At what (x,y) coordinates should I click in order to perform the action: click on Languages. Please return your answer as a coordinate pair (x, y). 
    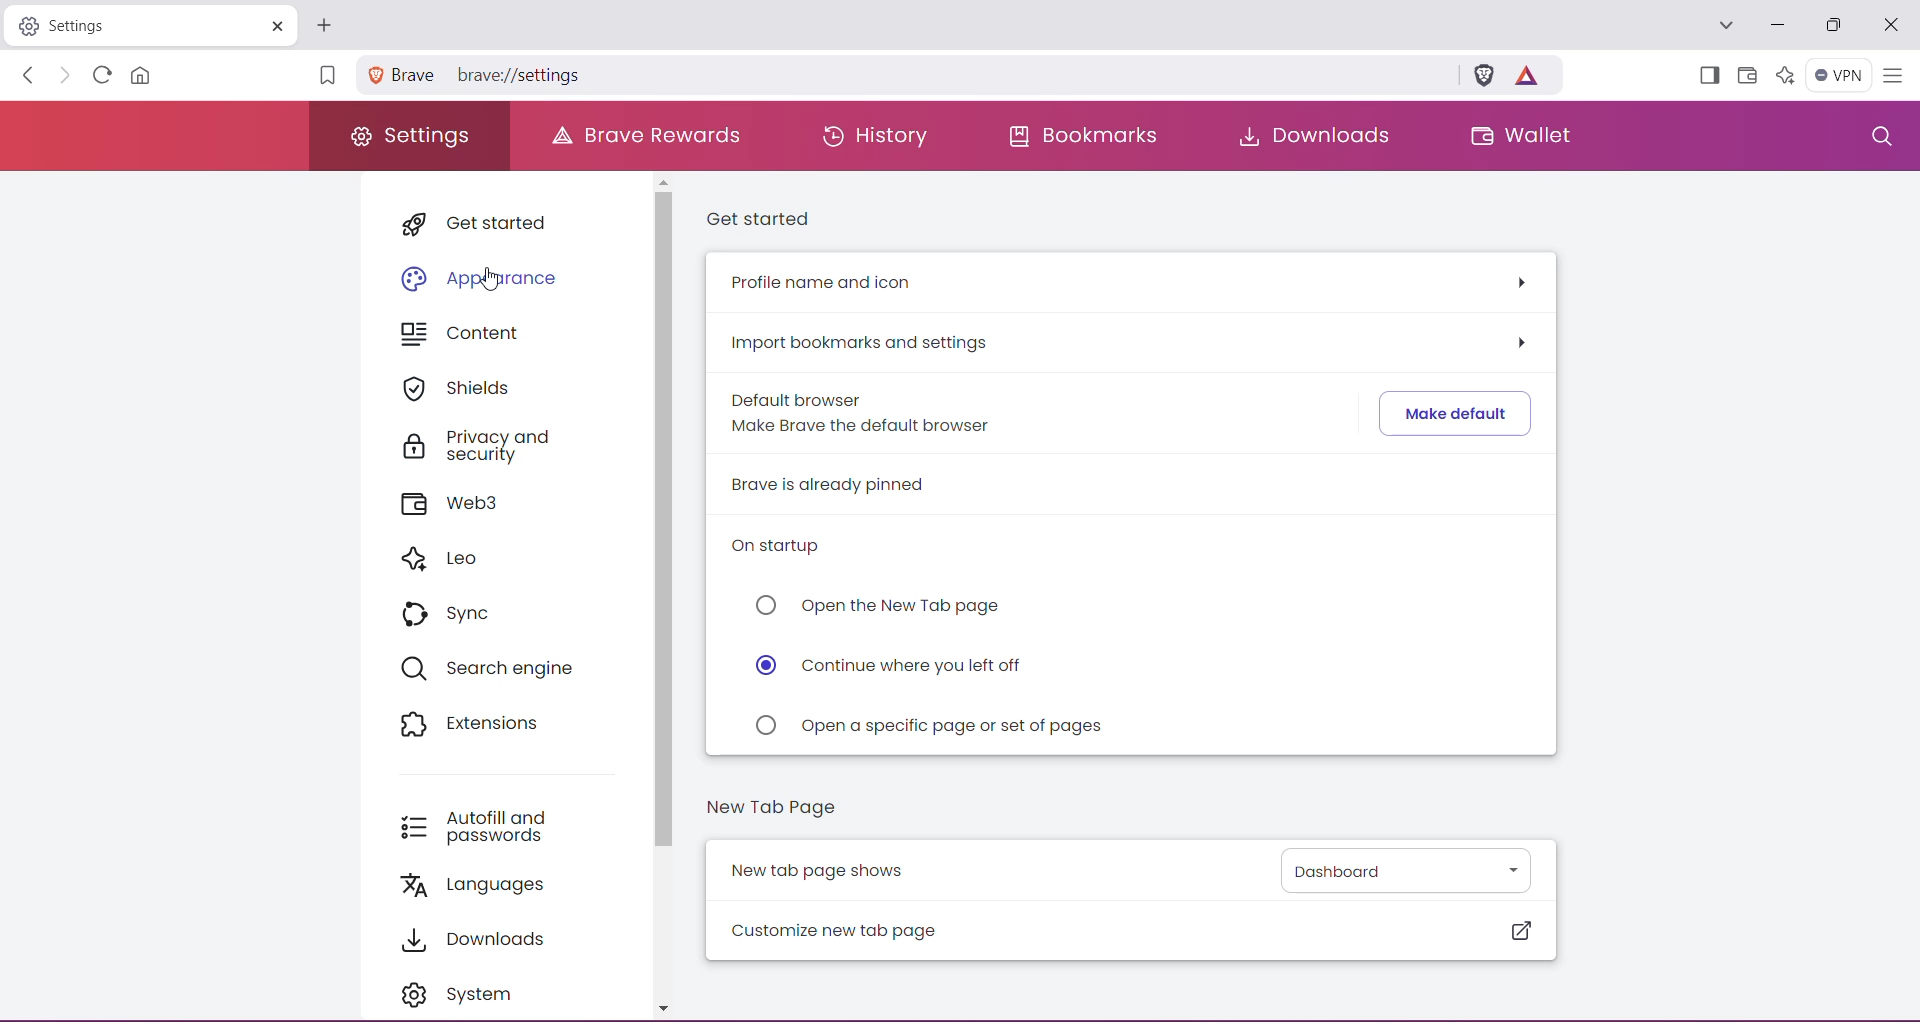
    Looking at the image, I should click on (475, 885).